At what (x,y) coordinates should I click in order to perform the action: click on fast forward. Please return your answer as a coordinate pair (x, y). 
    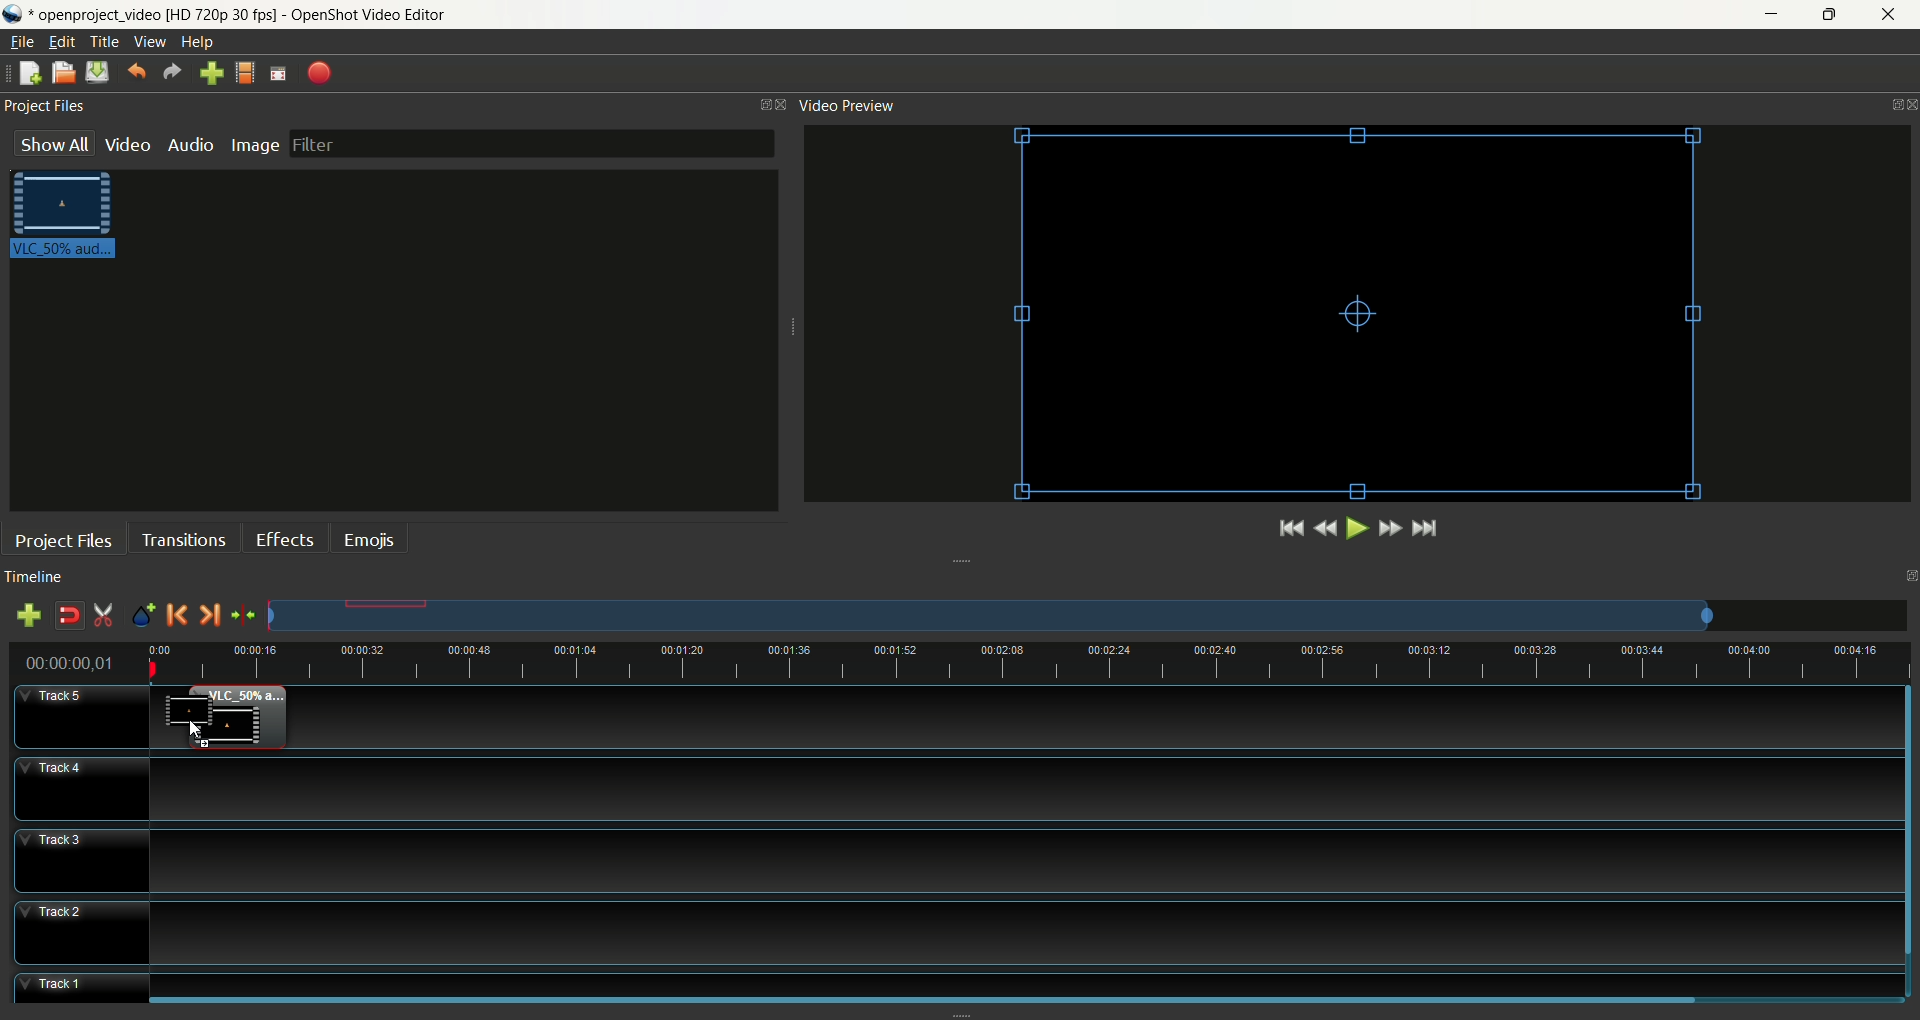
    Looking at the image, I should click on (1390, 533).